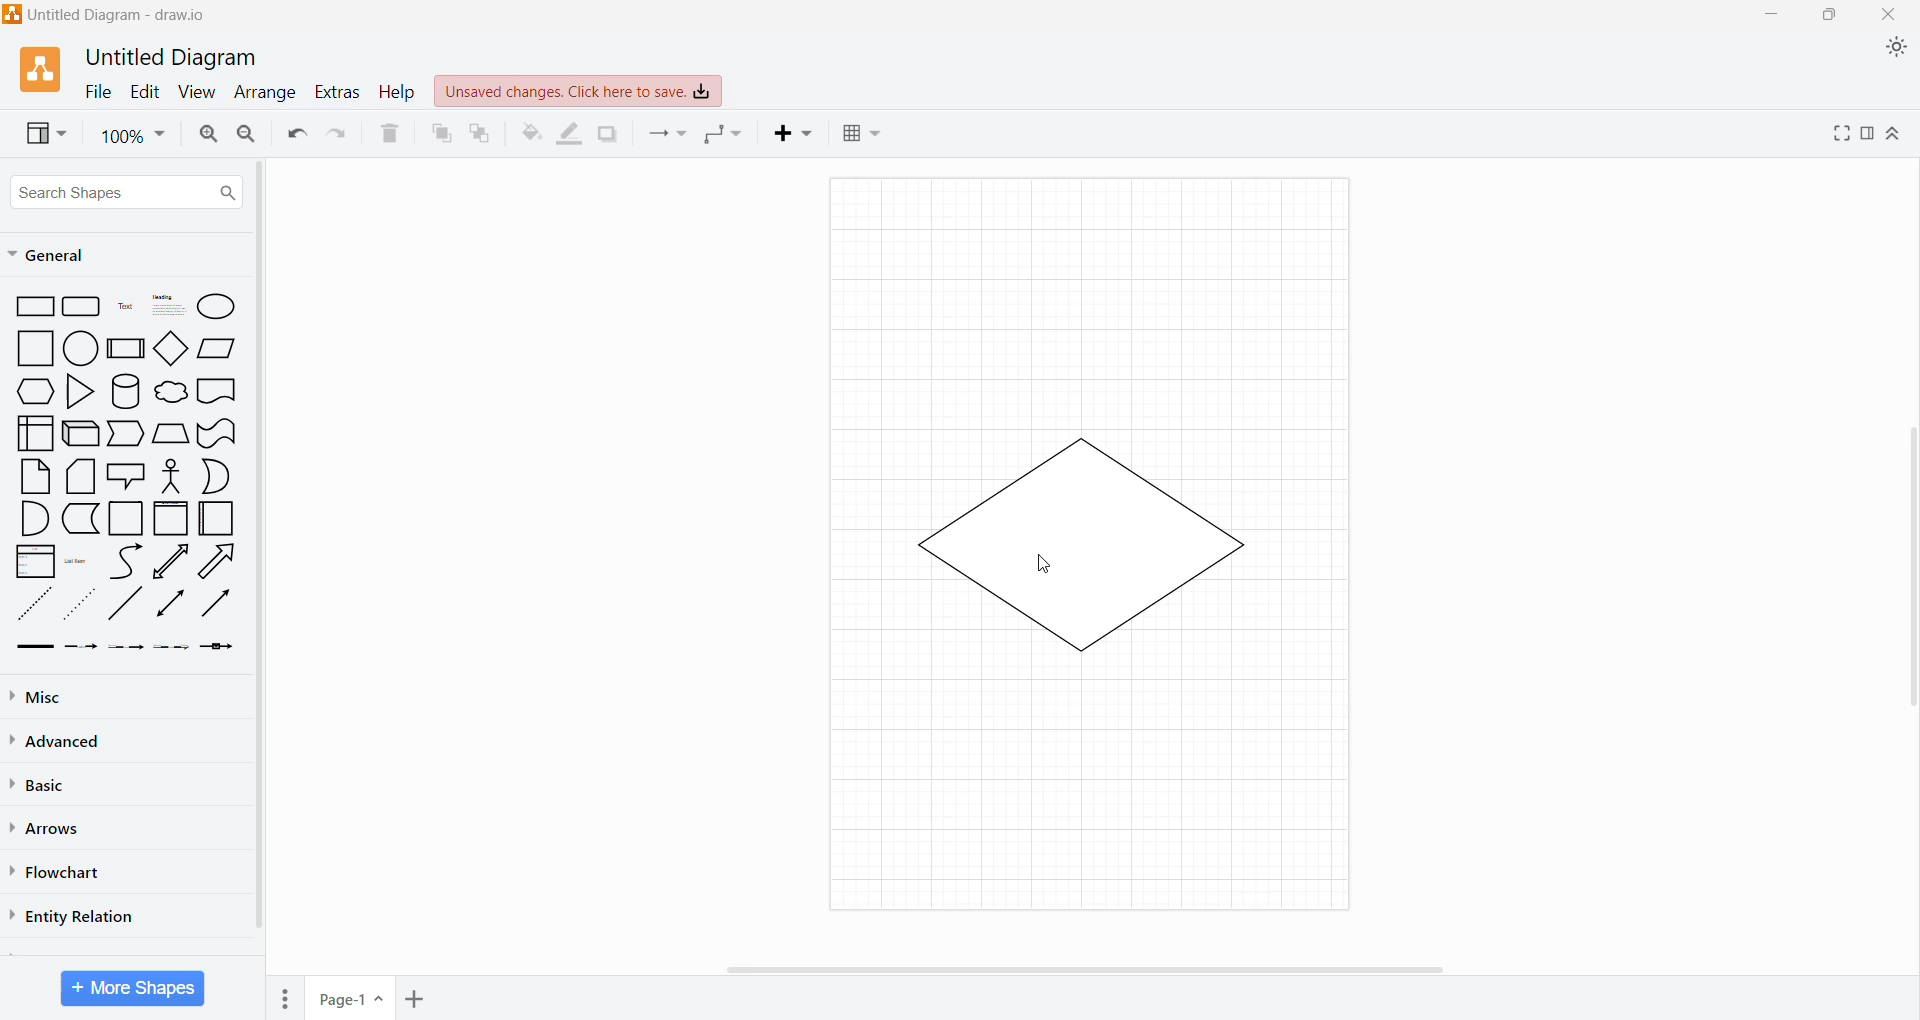 Image resolution: width=1920 pixels, height=1020 pixels. What do you see at coordinates (133, 136) in the screenshot?
I see `Zoom 100%` at bounding box center [133, 136].